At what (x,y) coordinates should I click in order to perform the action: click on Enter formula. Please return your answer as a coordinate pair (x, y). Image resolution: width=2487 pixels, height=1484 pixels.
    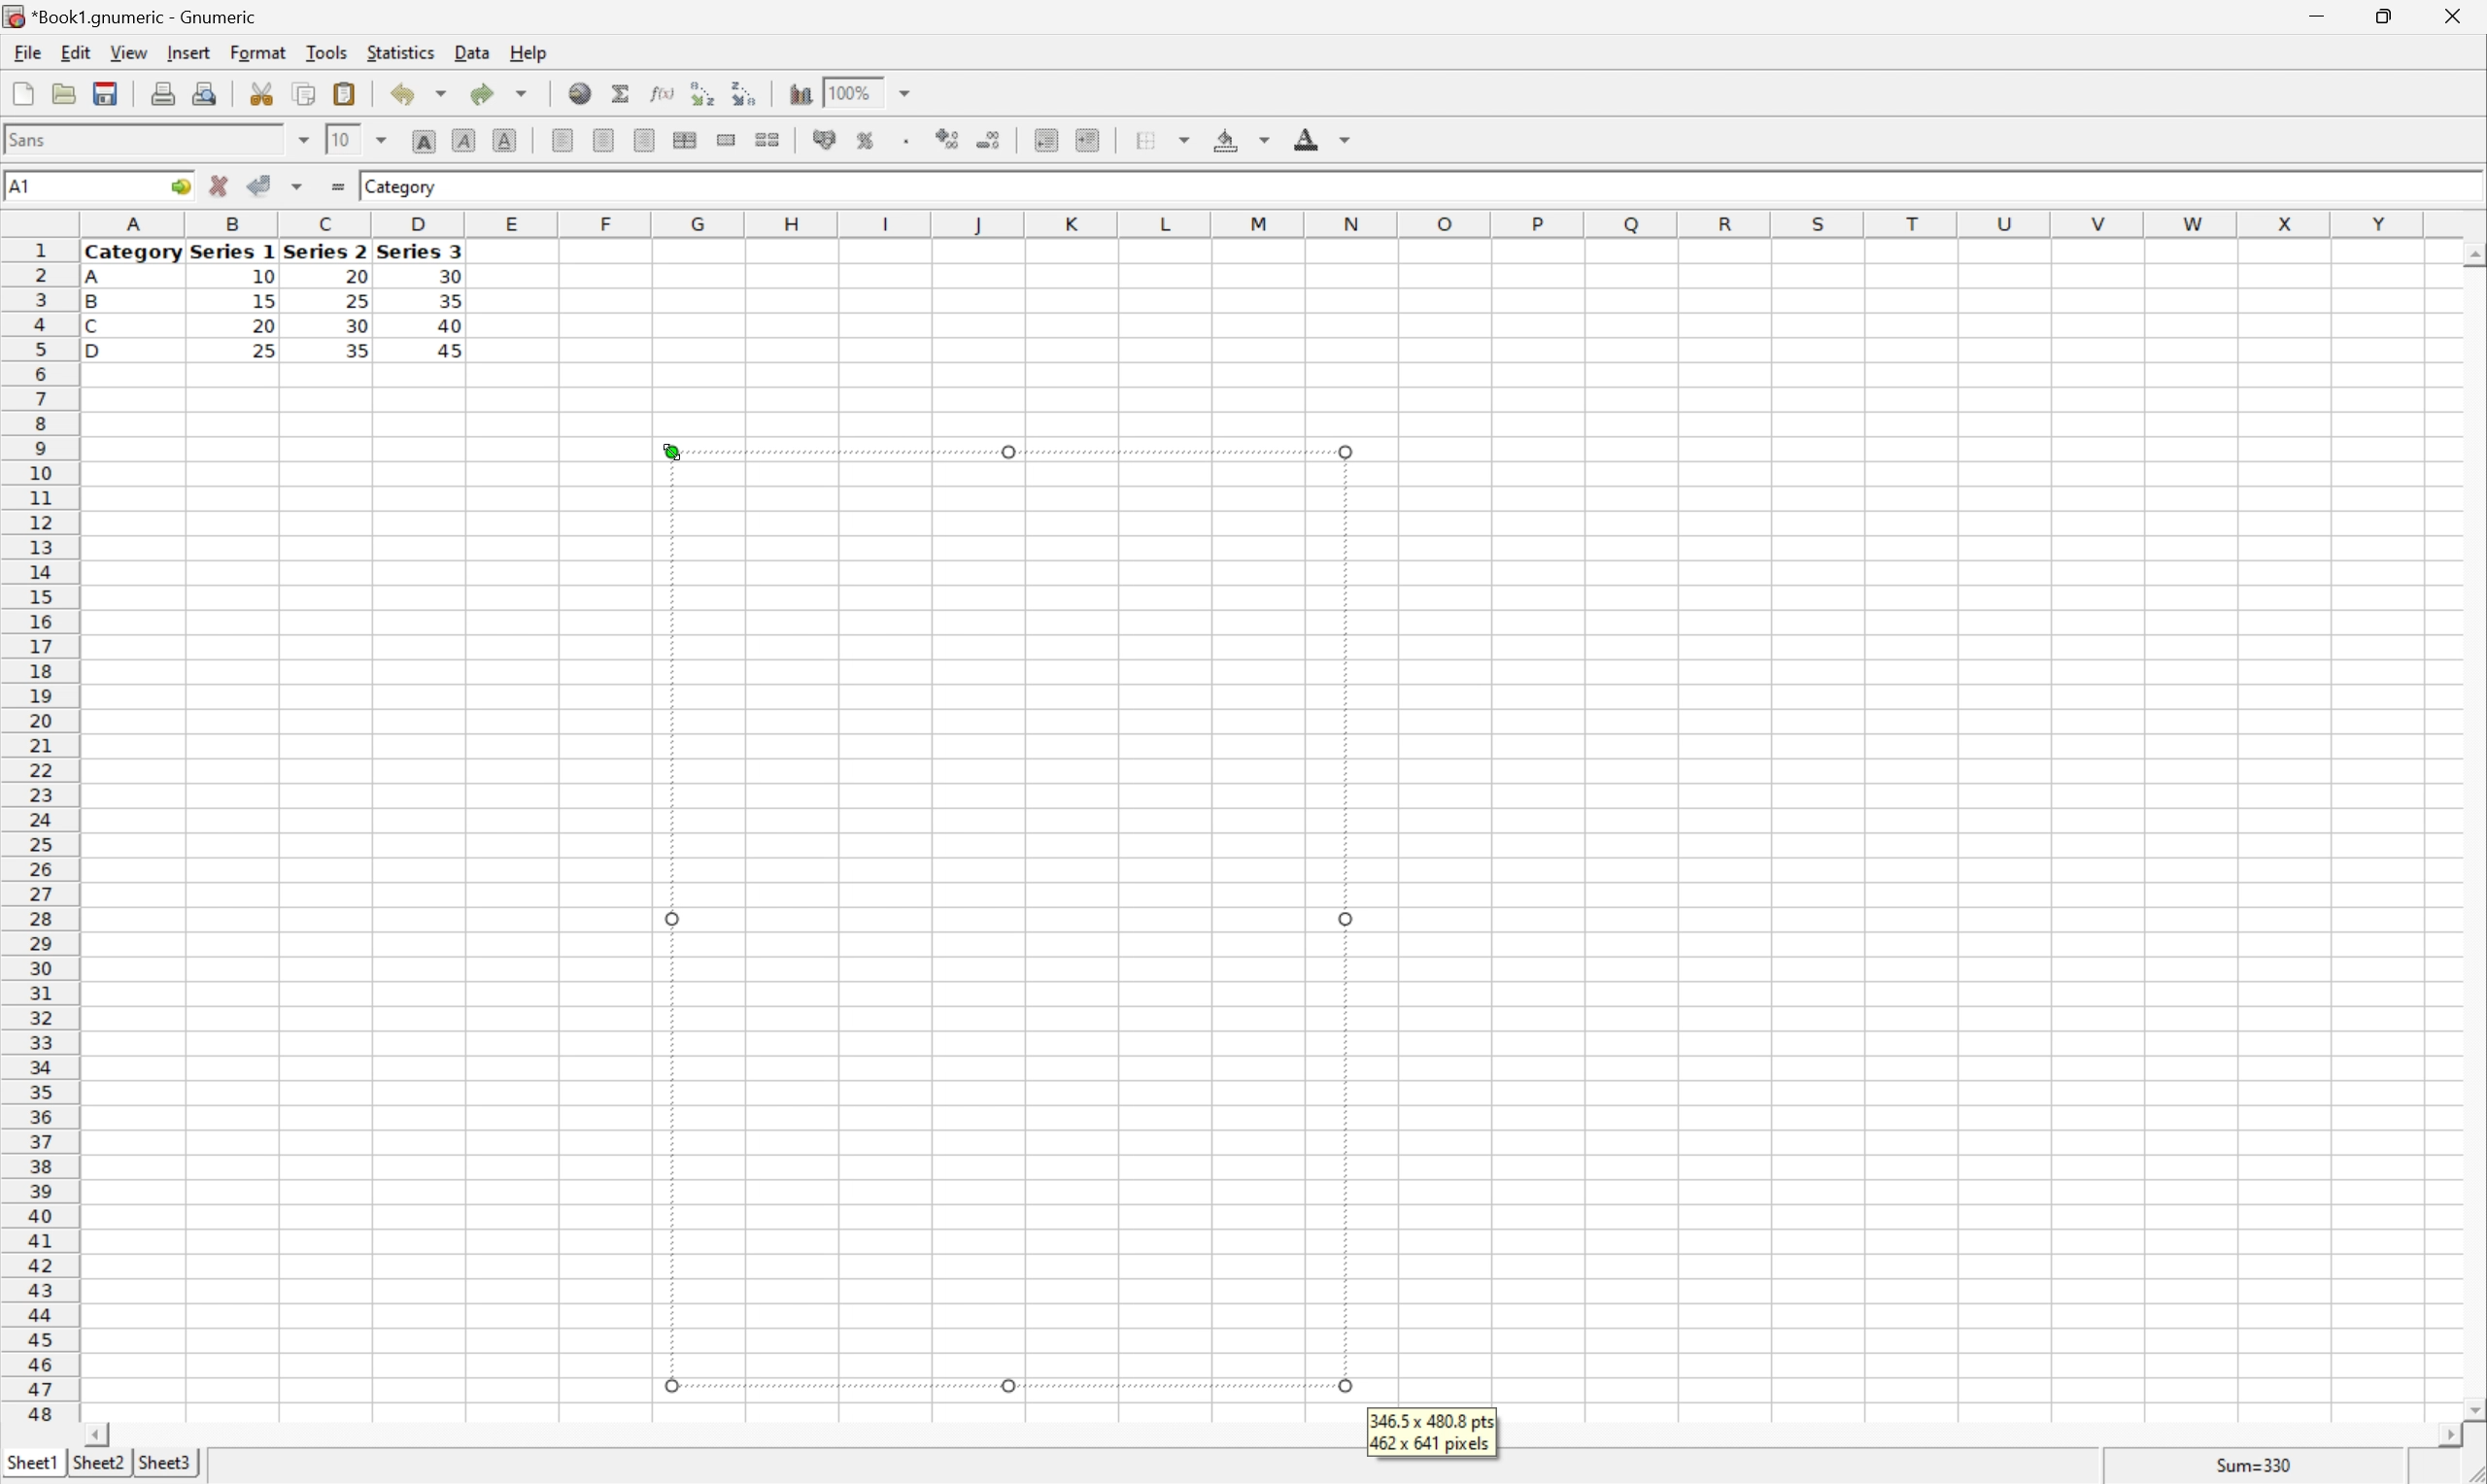
    Looking at the image, I should click on (341, 184).